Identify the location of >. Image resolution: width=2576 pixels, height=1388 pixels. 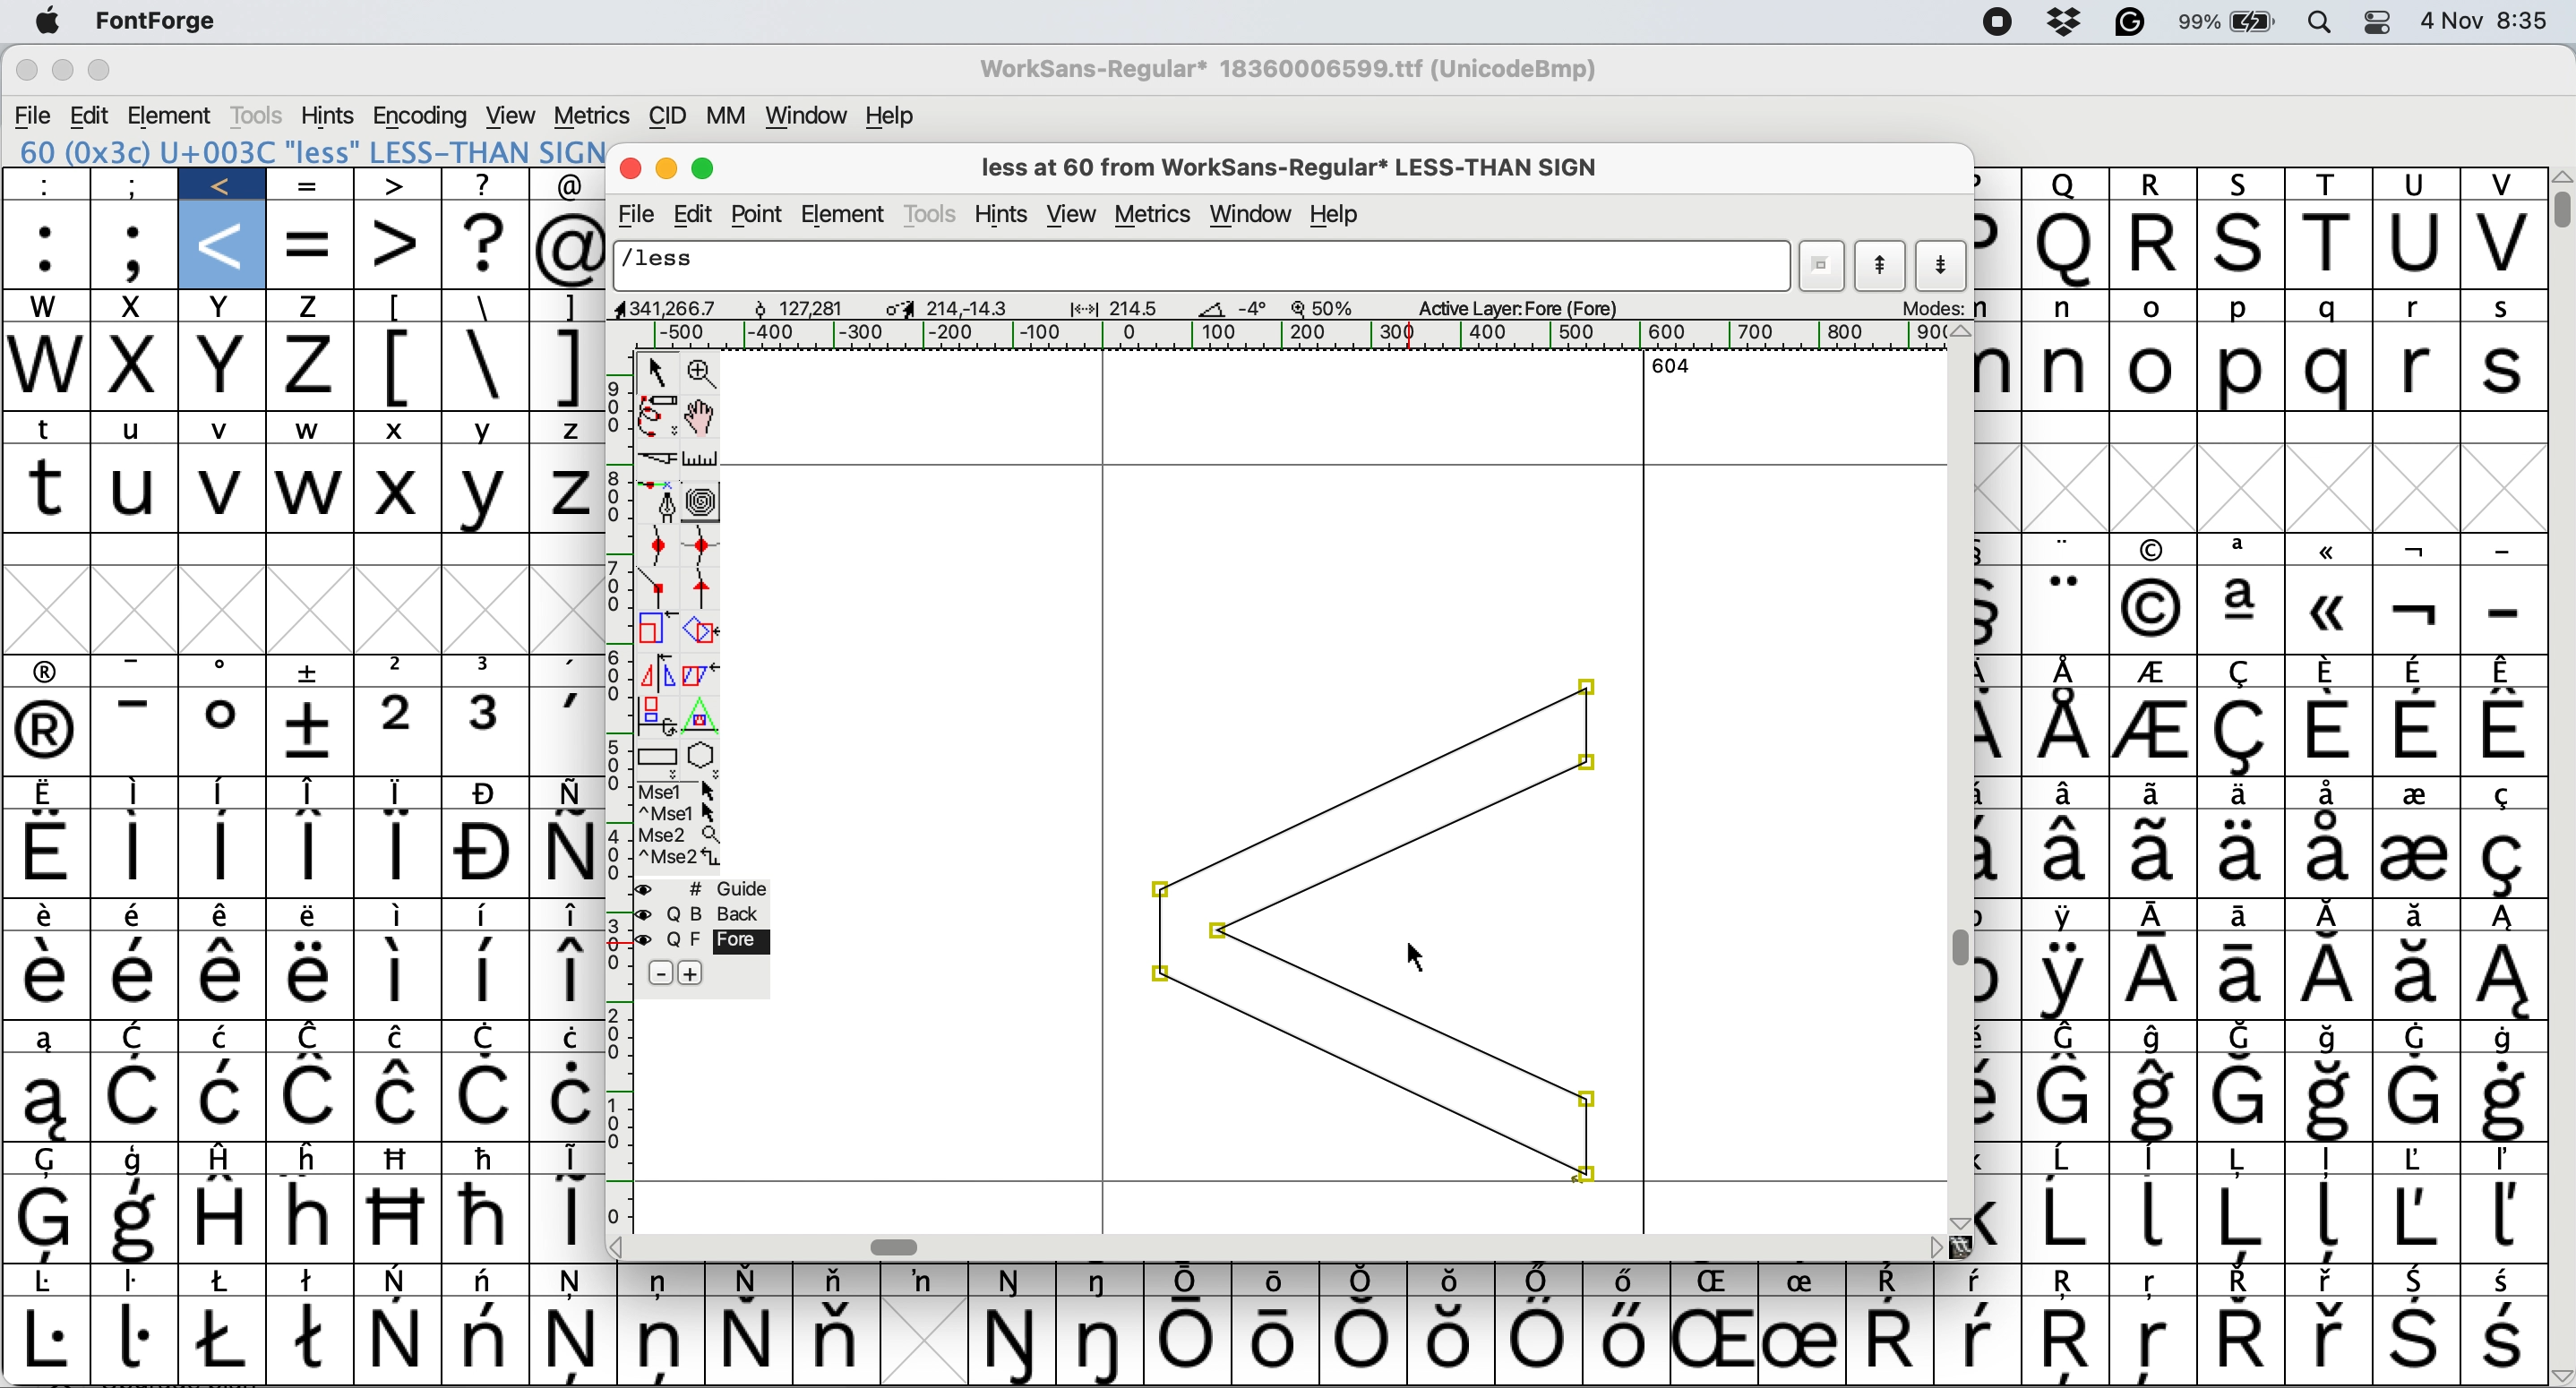
(396, 186).